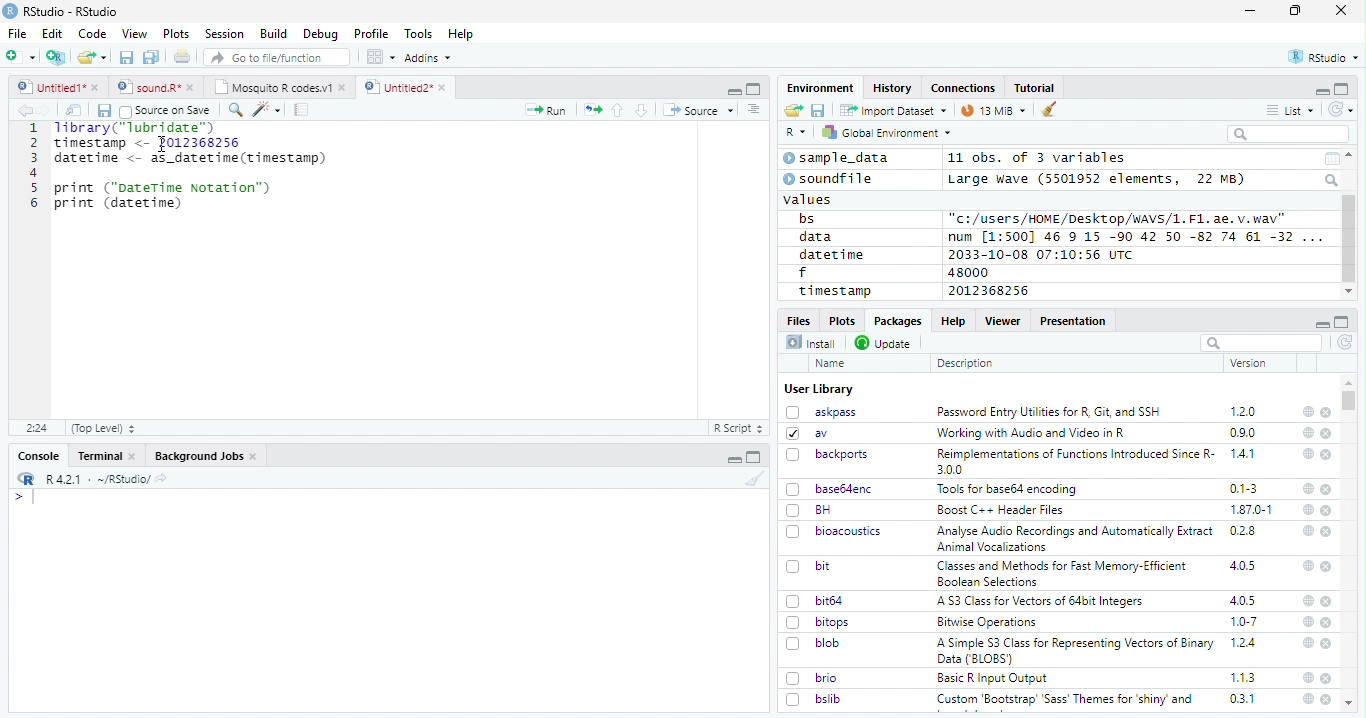  What do you see at coordinates (135, 34) in the screenshot?
I see `View` at bounding box center [135, 34].